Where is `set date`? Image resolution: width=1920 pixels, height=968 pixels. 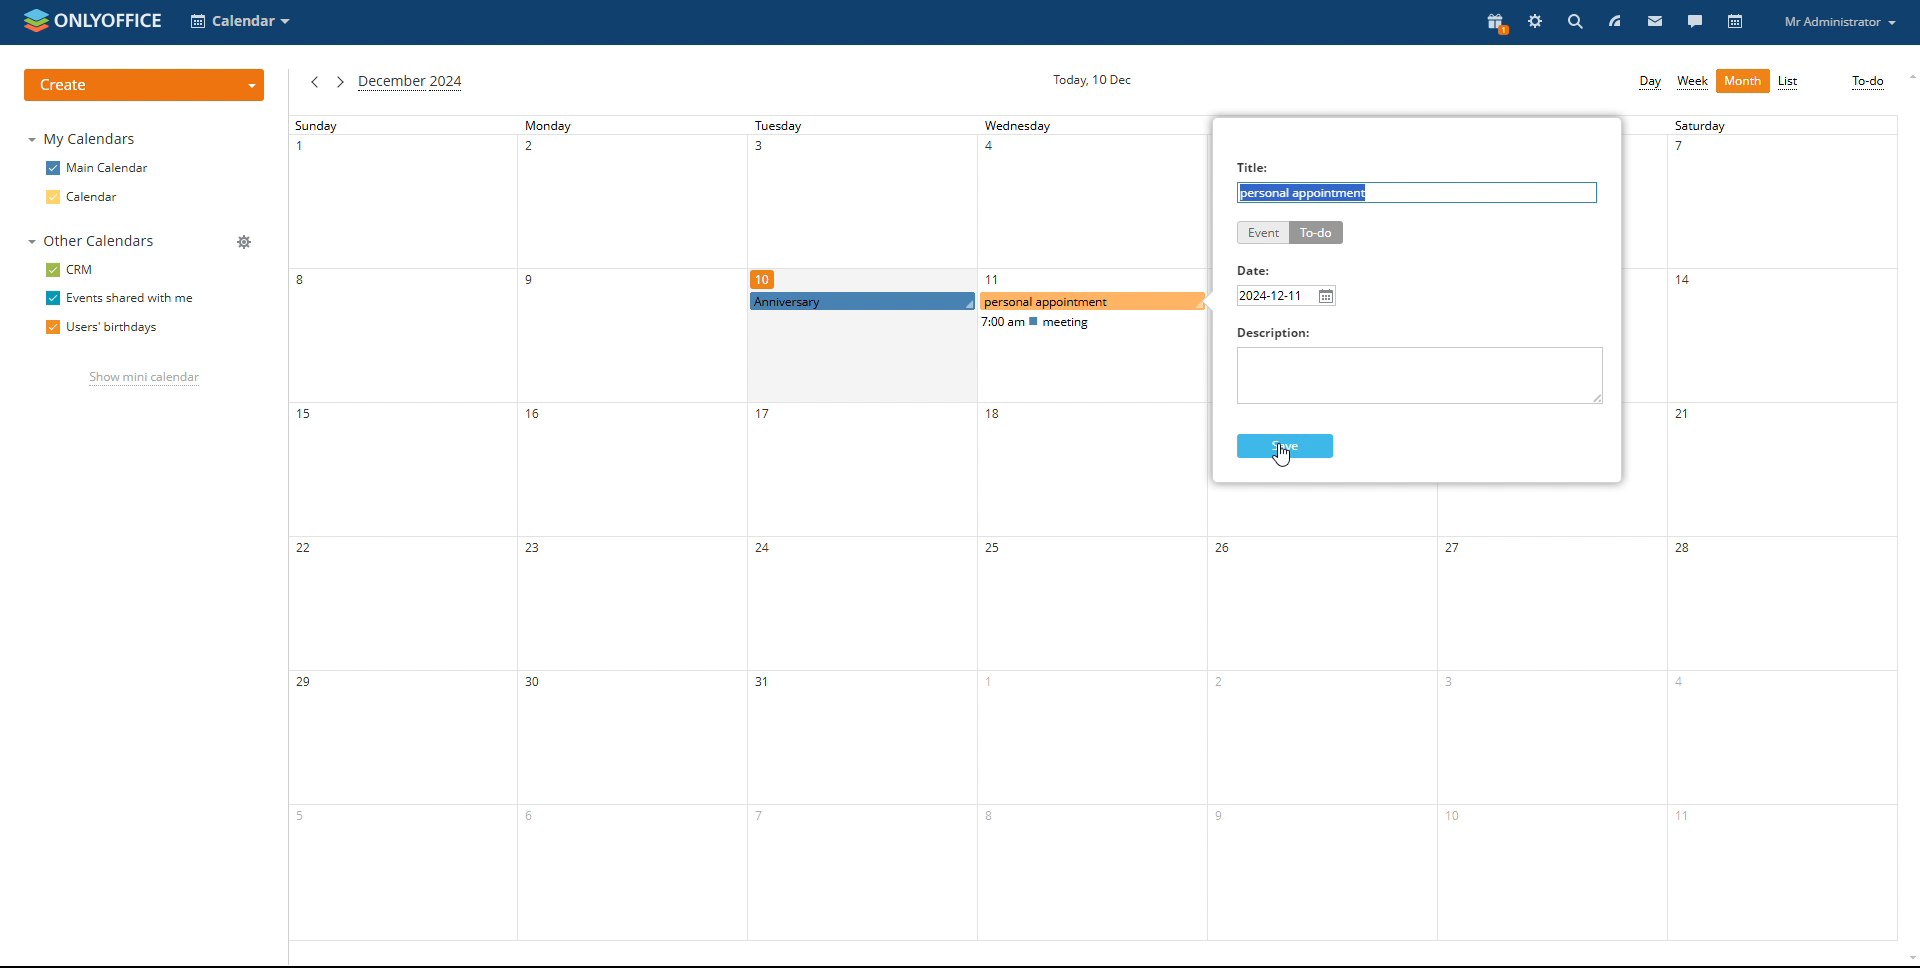 set date is located at coordinates (1287, 296).